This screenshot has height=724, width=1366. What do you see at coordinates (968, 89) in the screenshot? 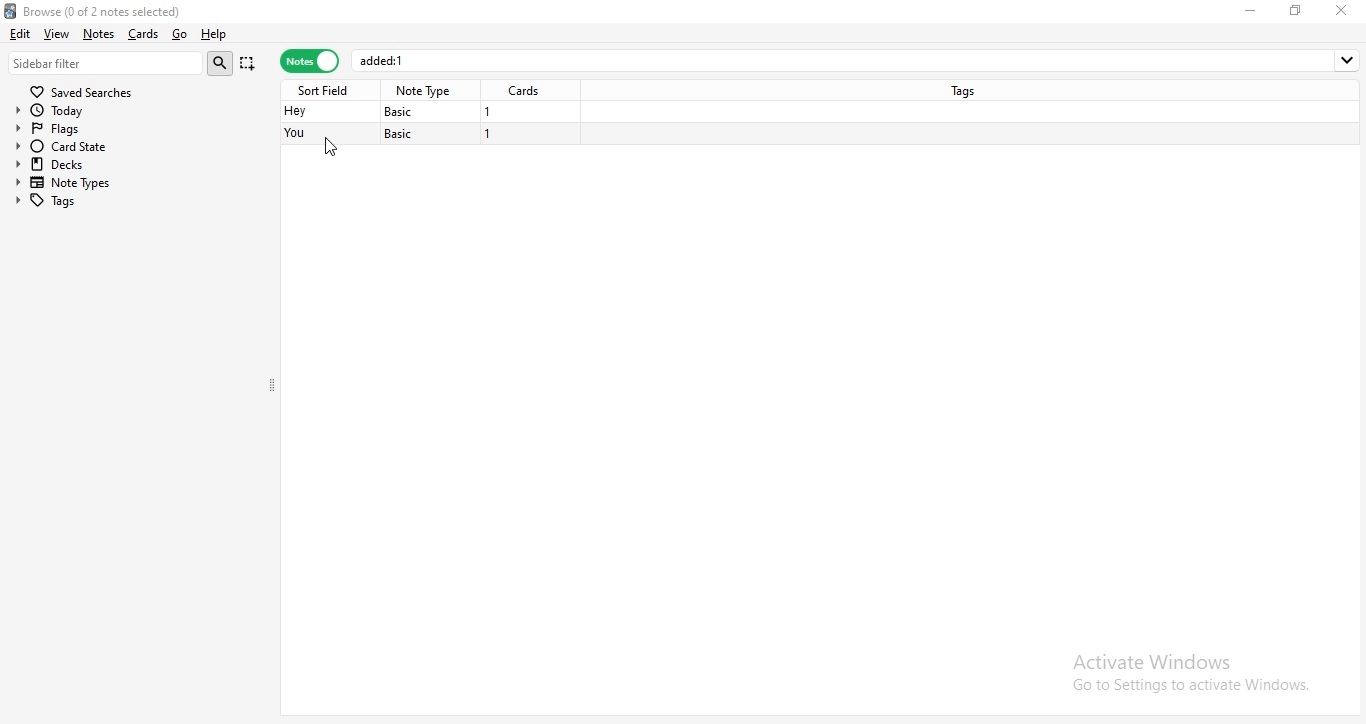
I see `tags` at bounding box center [968, 89].